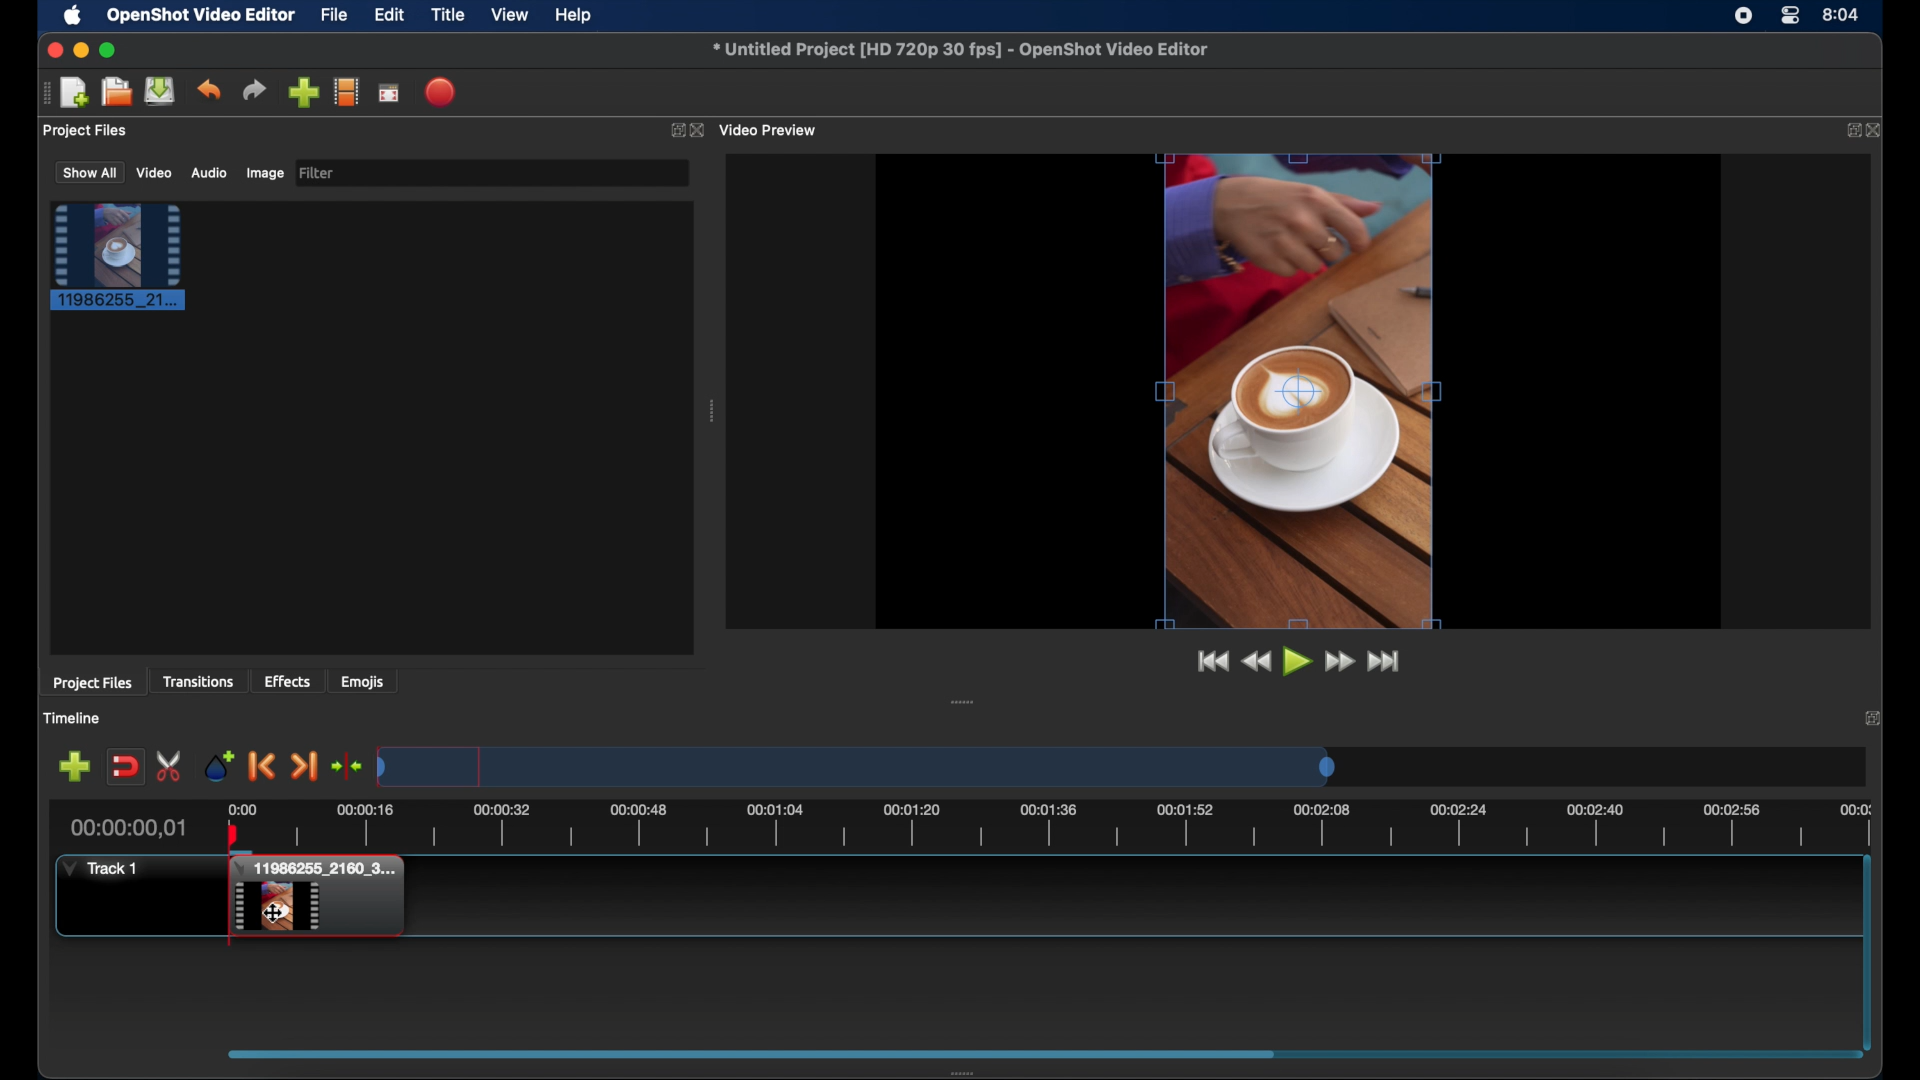 The width and height of the screenshot is (1920, 1080). Describe the element at coordinates (974, 1069) in the screenshot. I see `drag handle` at that location.